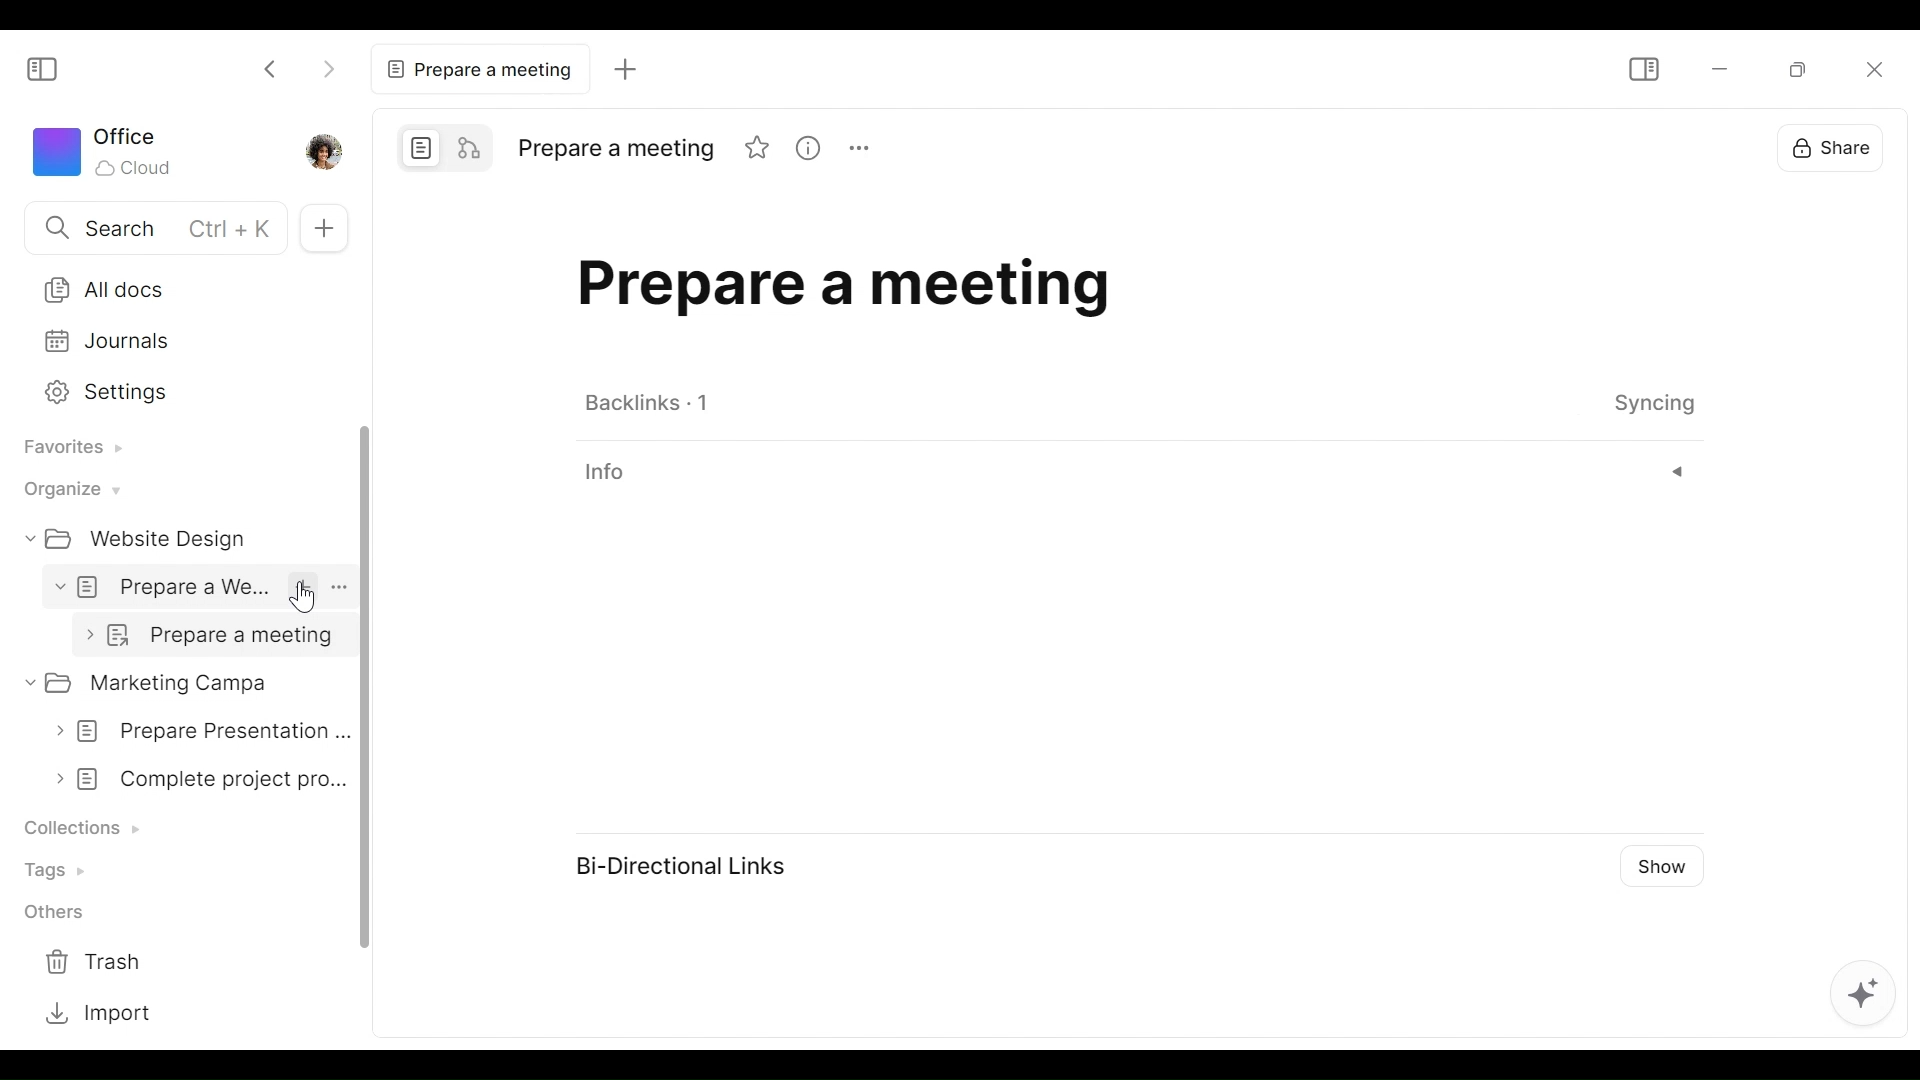 This screenshot has height=1080, width=1920. Describe the element at coordinates (184, 682) in the screenshot. I see `Document` at that location.